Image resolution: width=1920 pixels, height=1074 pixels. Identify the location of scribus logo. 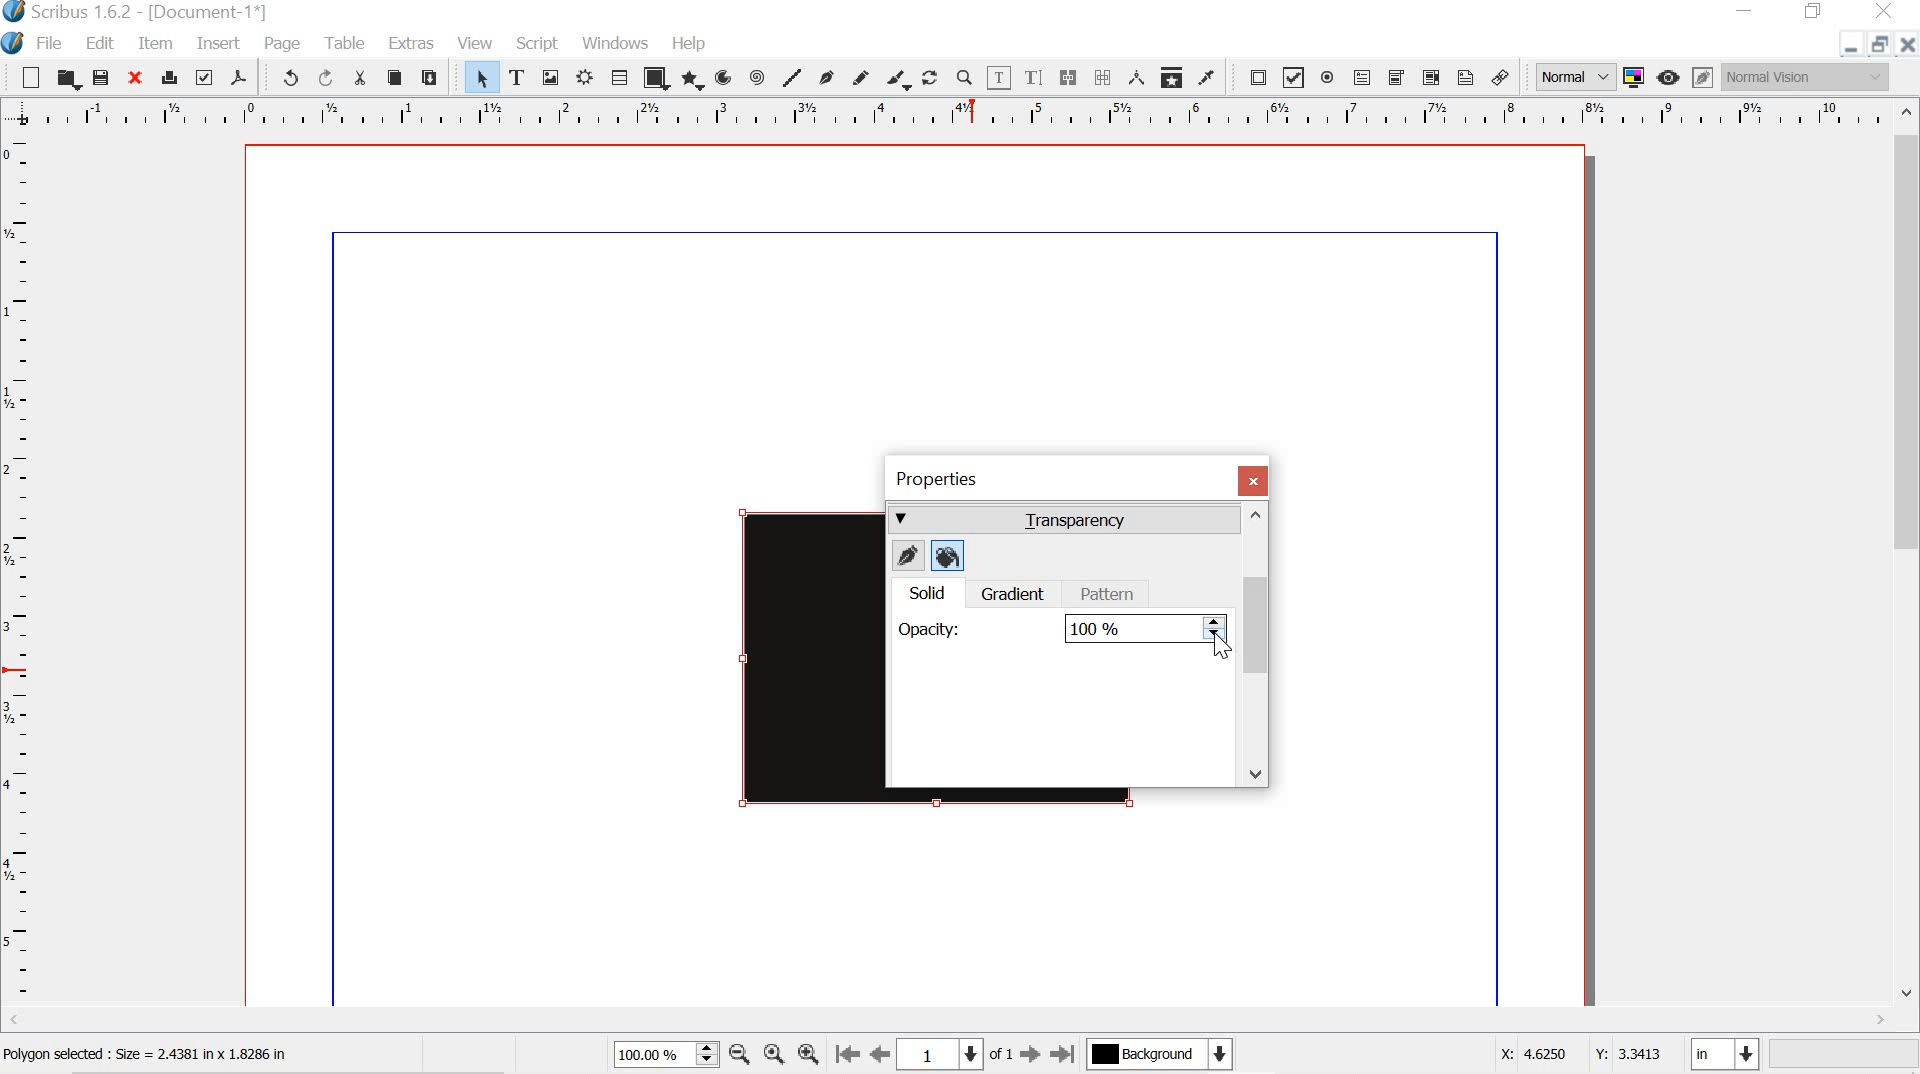
(16, 43).